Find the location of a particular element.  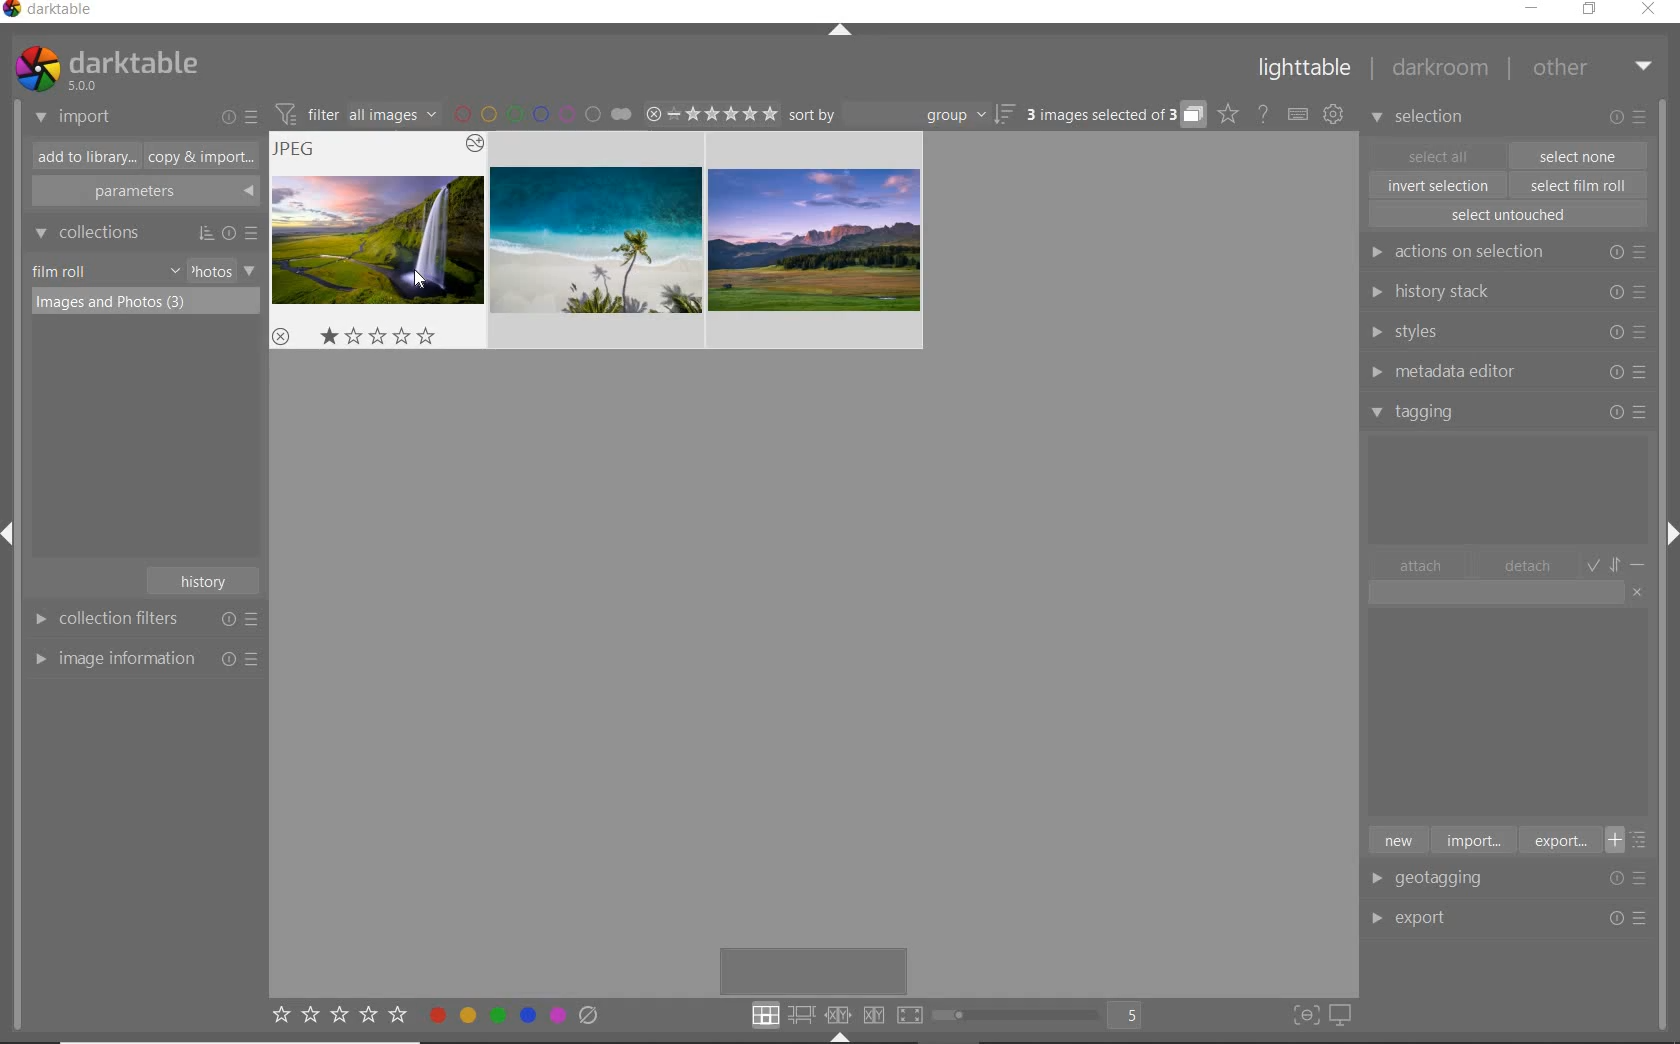

tagging is located at coordinates (1509, 411).